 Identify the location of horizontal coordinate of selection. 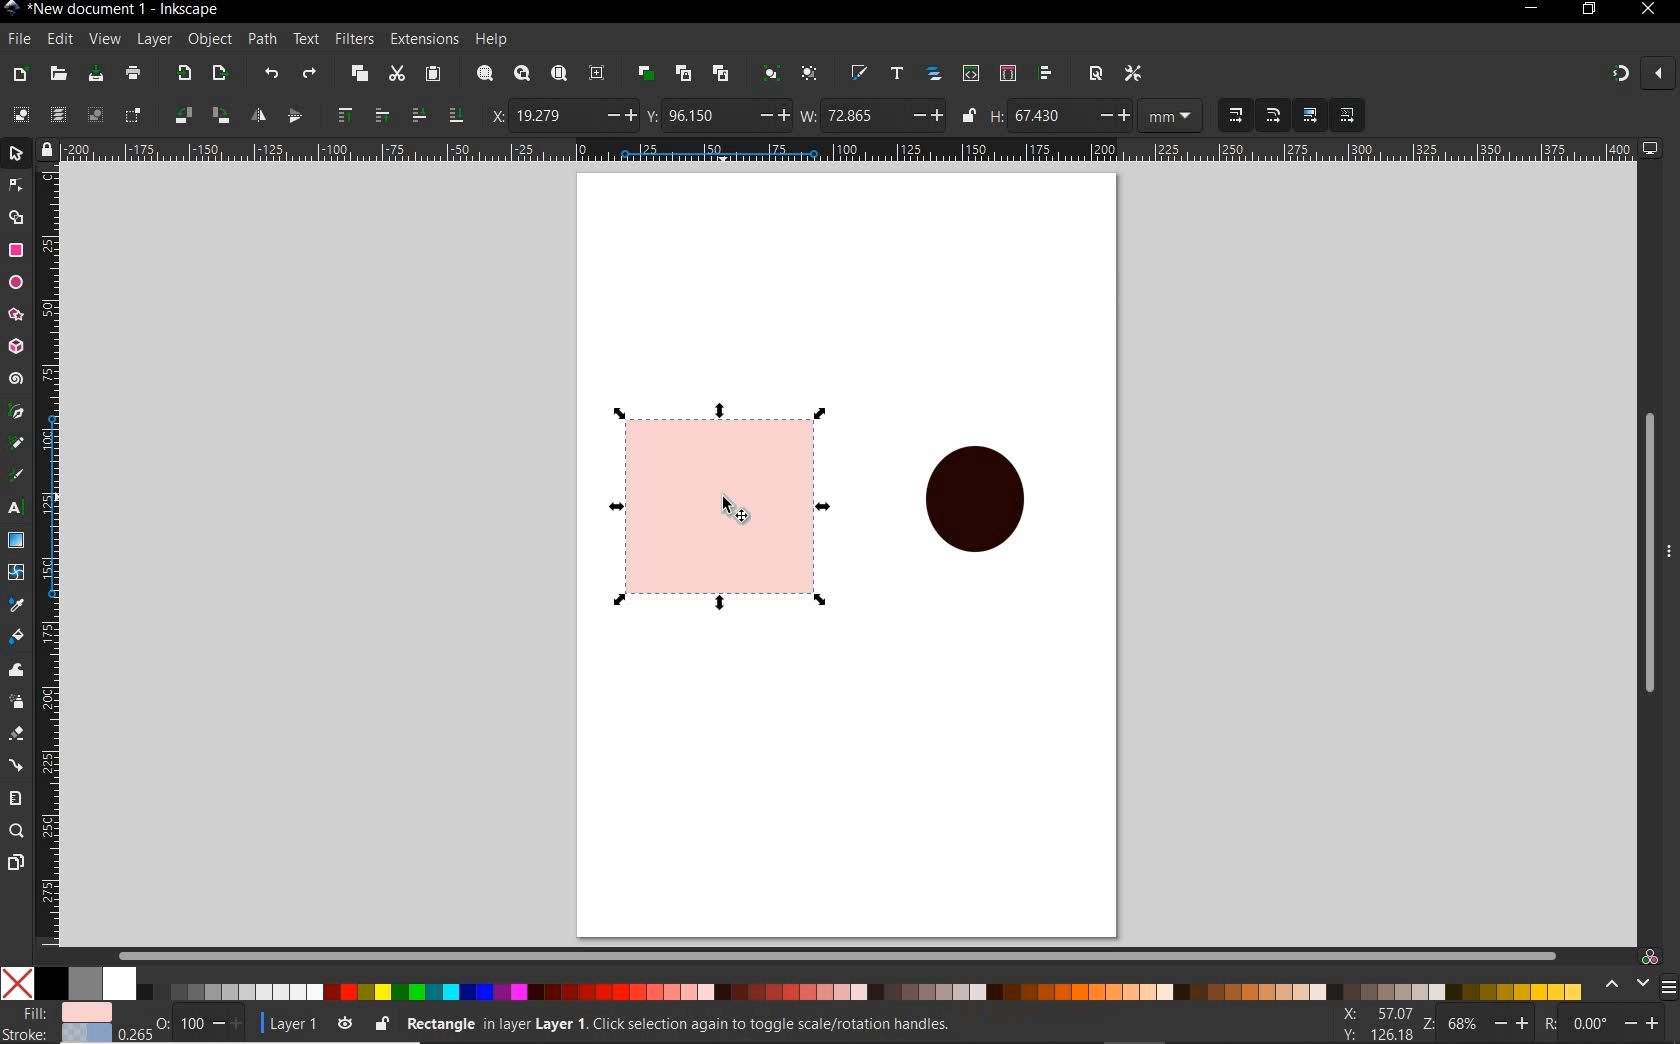
(563, 116).